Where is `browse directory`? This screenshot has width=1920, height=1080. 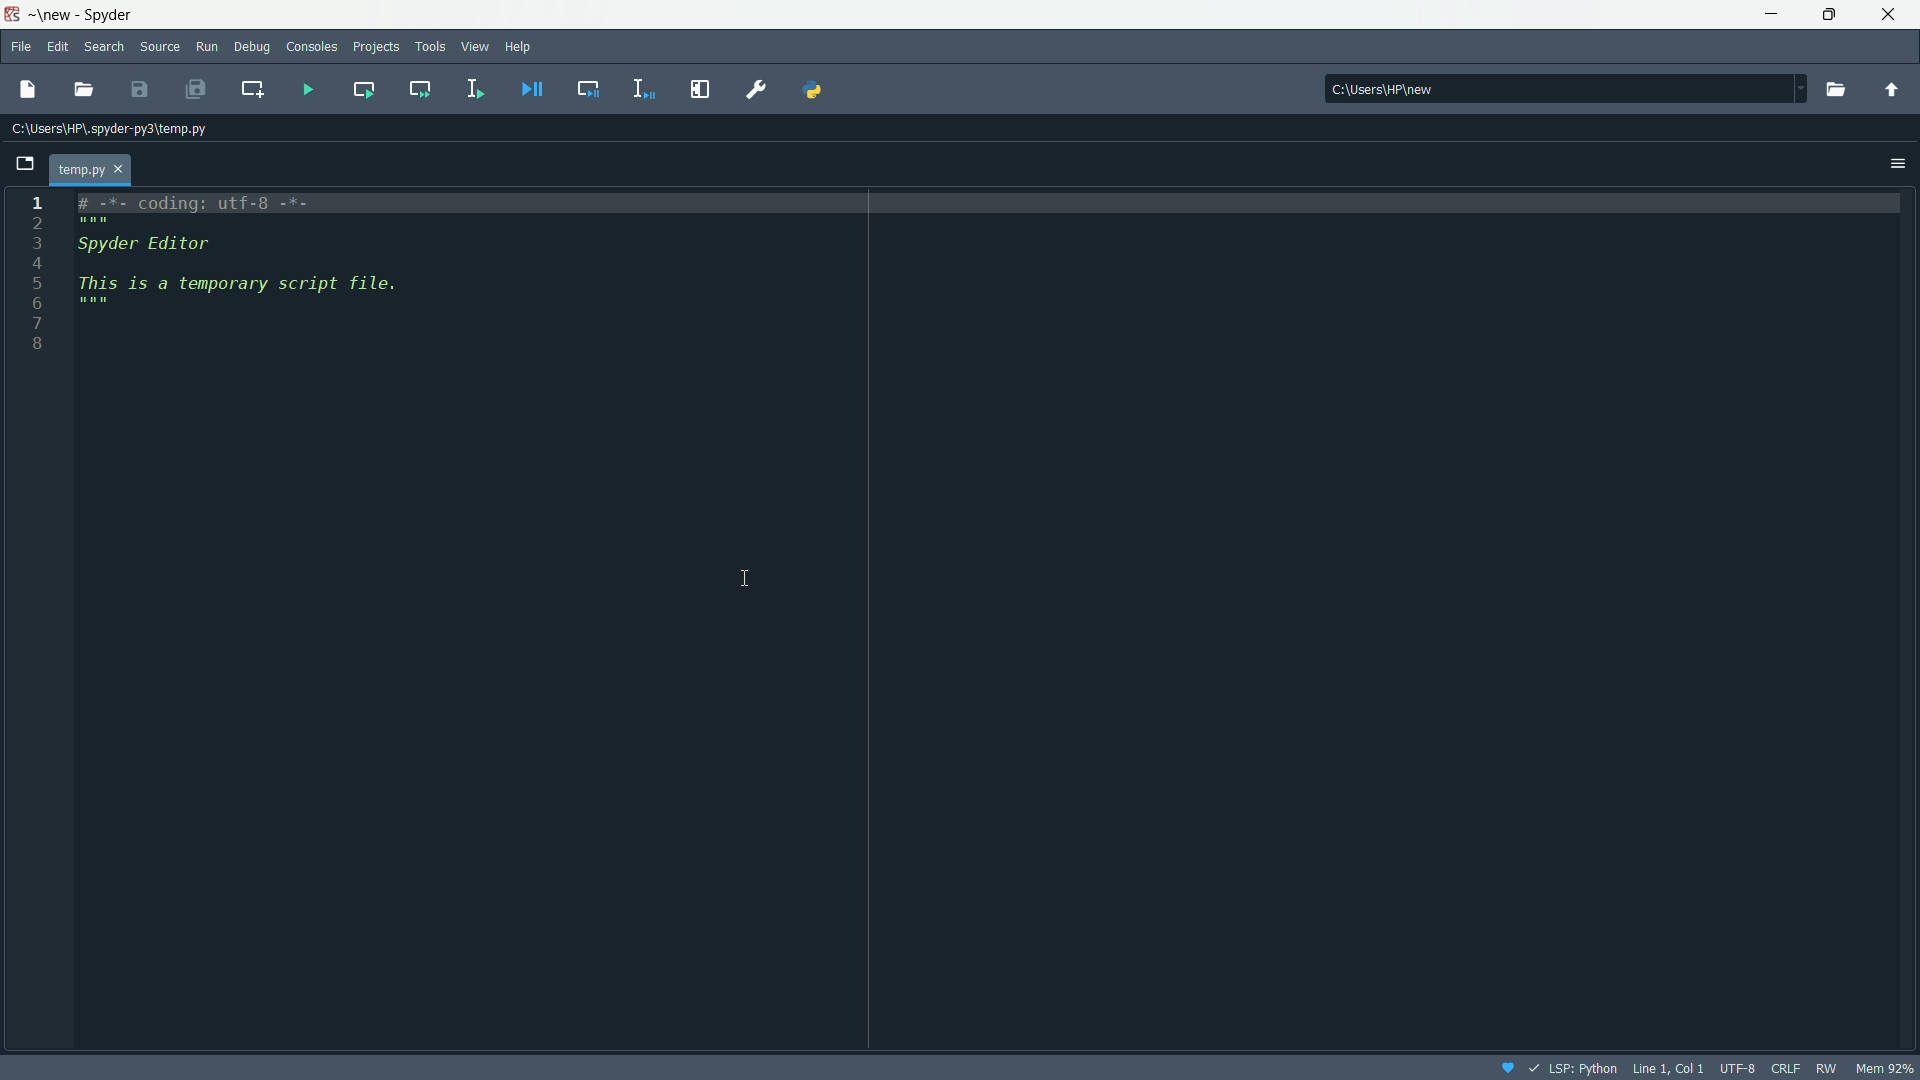 browse directory is located at coordinates (1834, 89).